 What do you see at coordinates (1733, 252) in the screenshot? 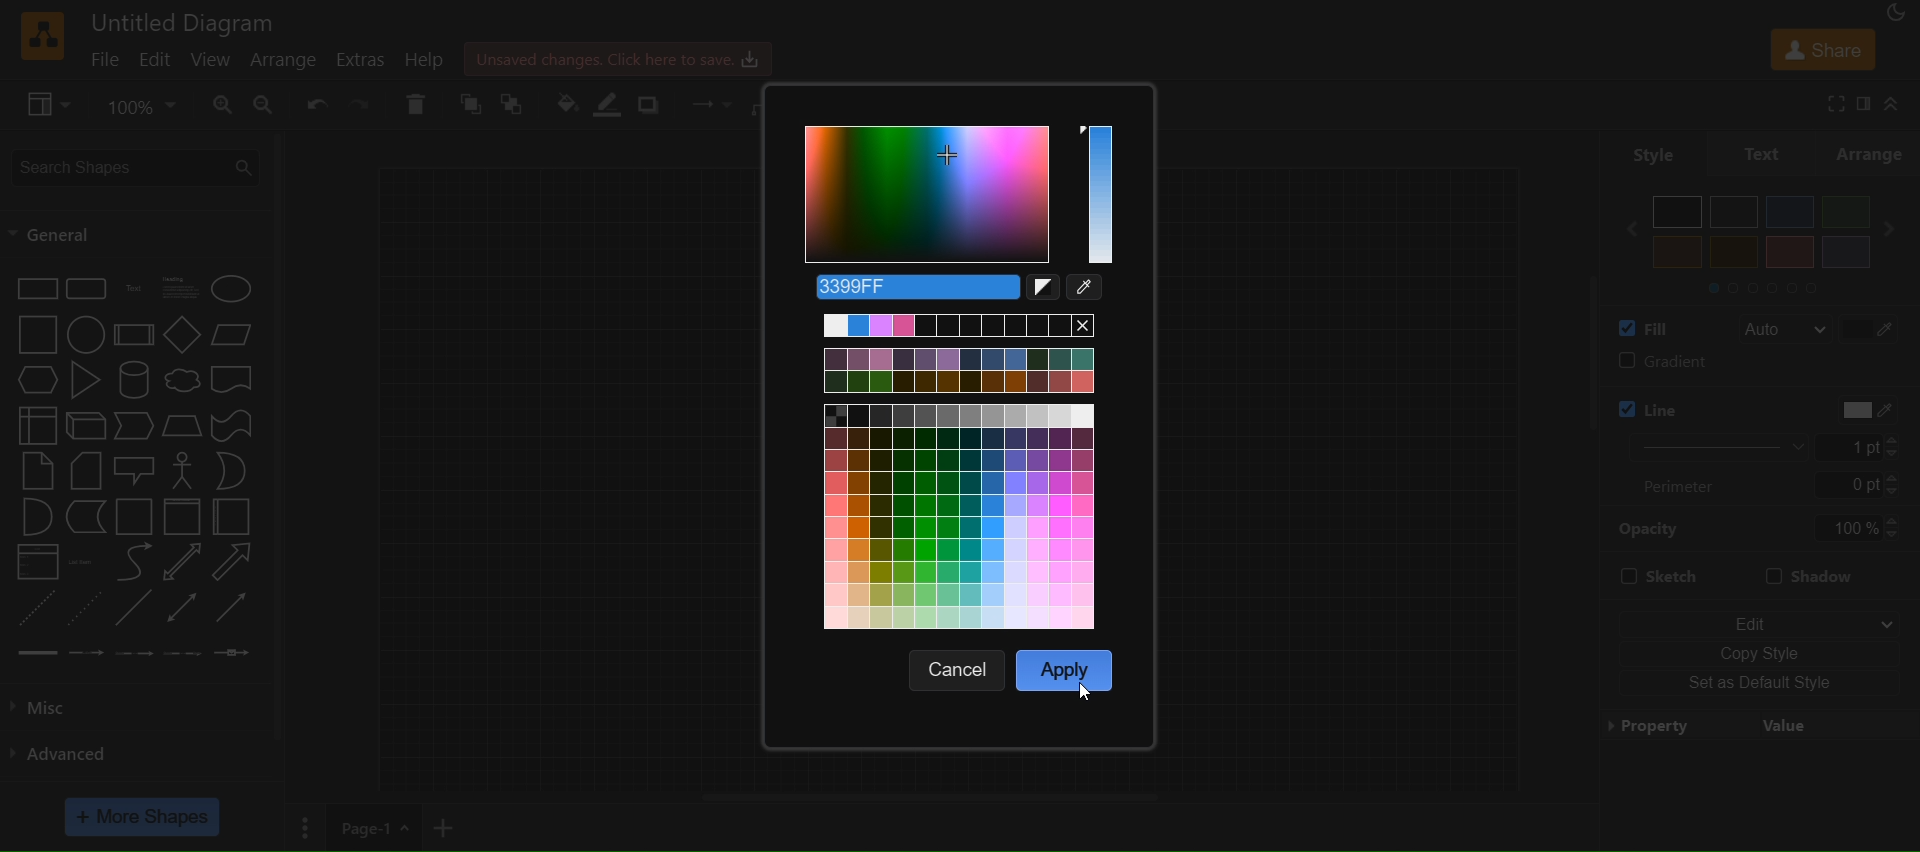
I see `light yellow color` at bounding box center [1733, 252].